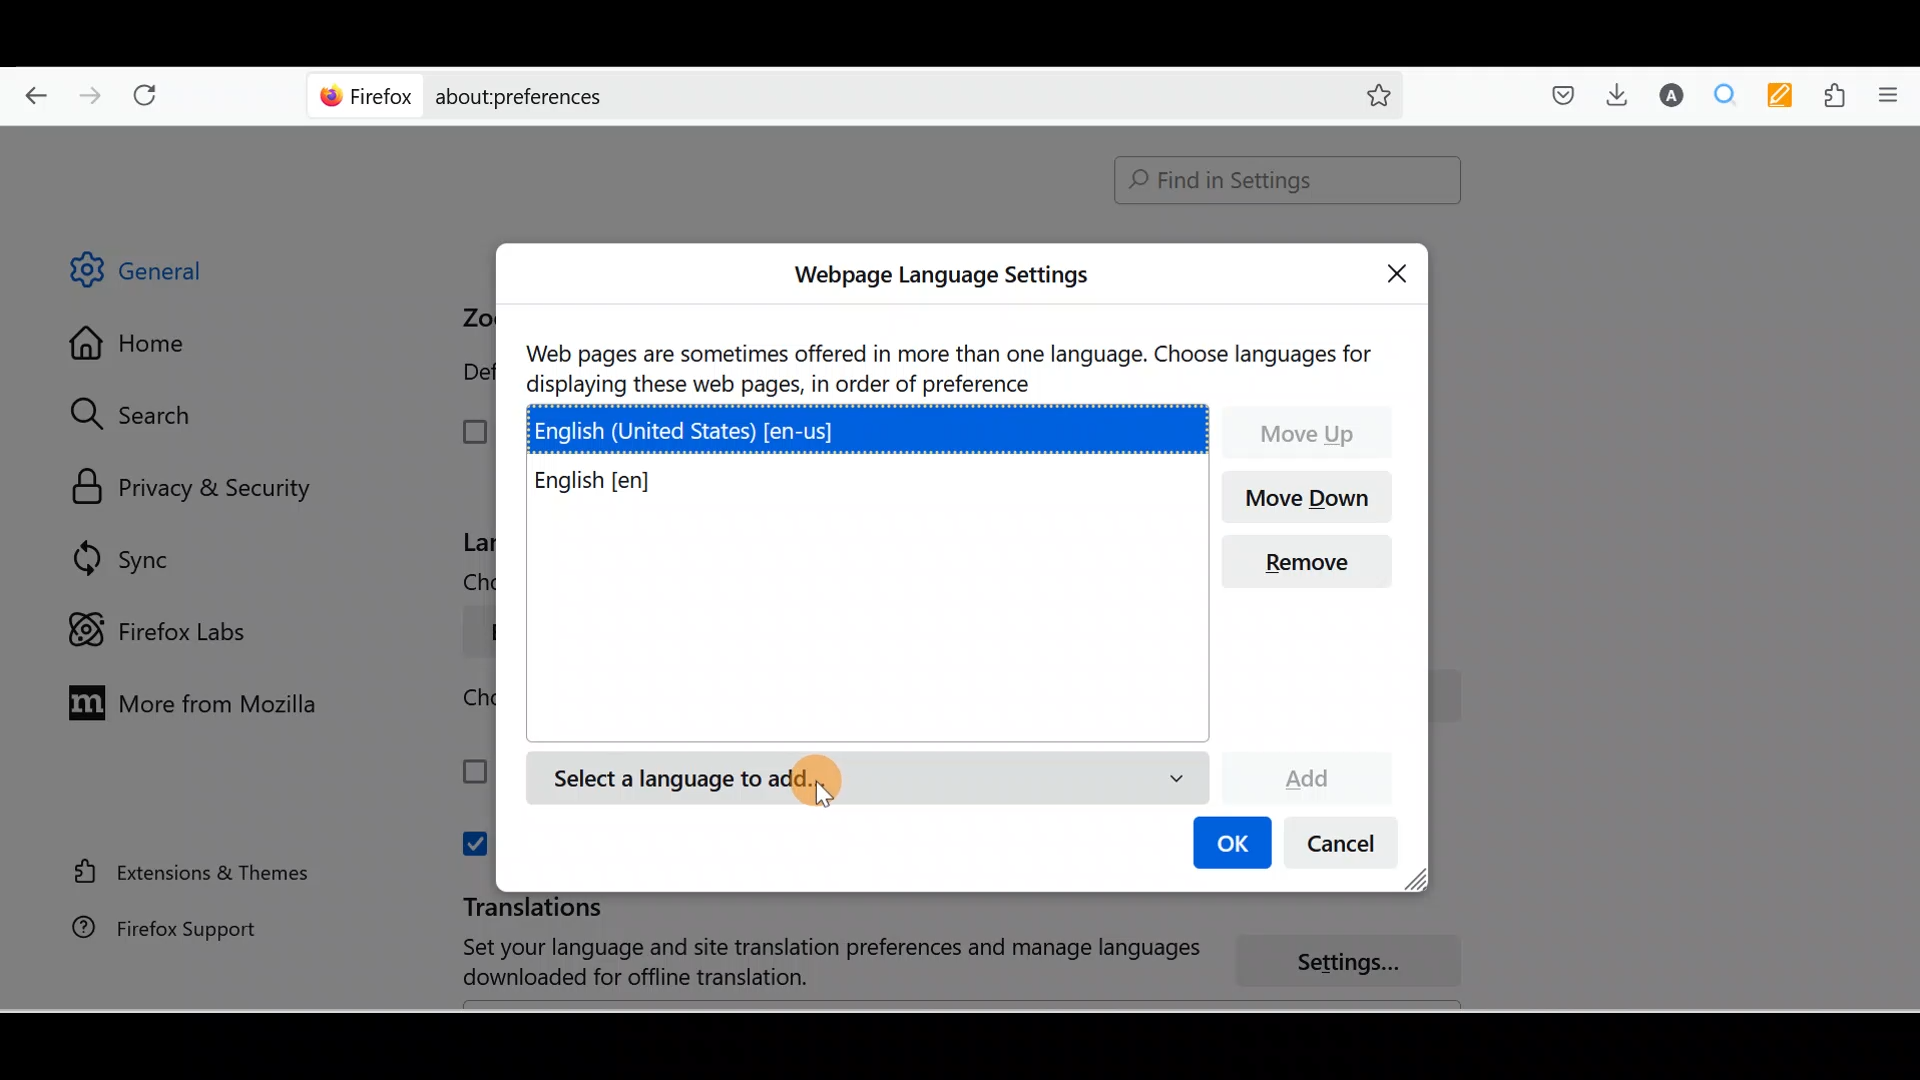 This screenshot has height=1080, width=1920. Describe the element at coordinates (1726, 94) in the screenshot. I see `Multiple search & highlight` at that location.